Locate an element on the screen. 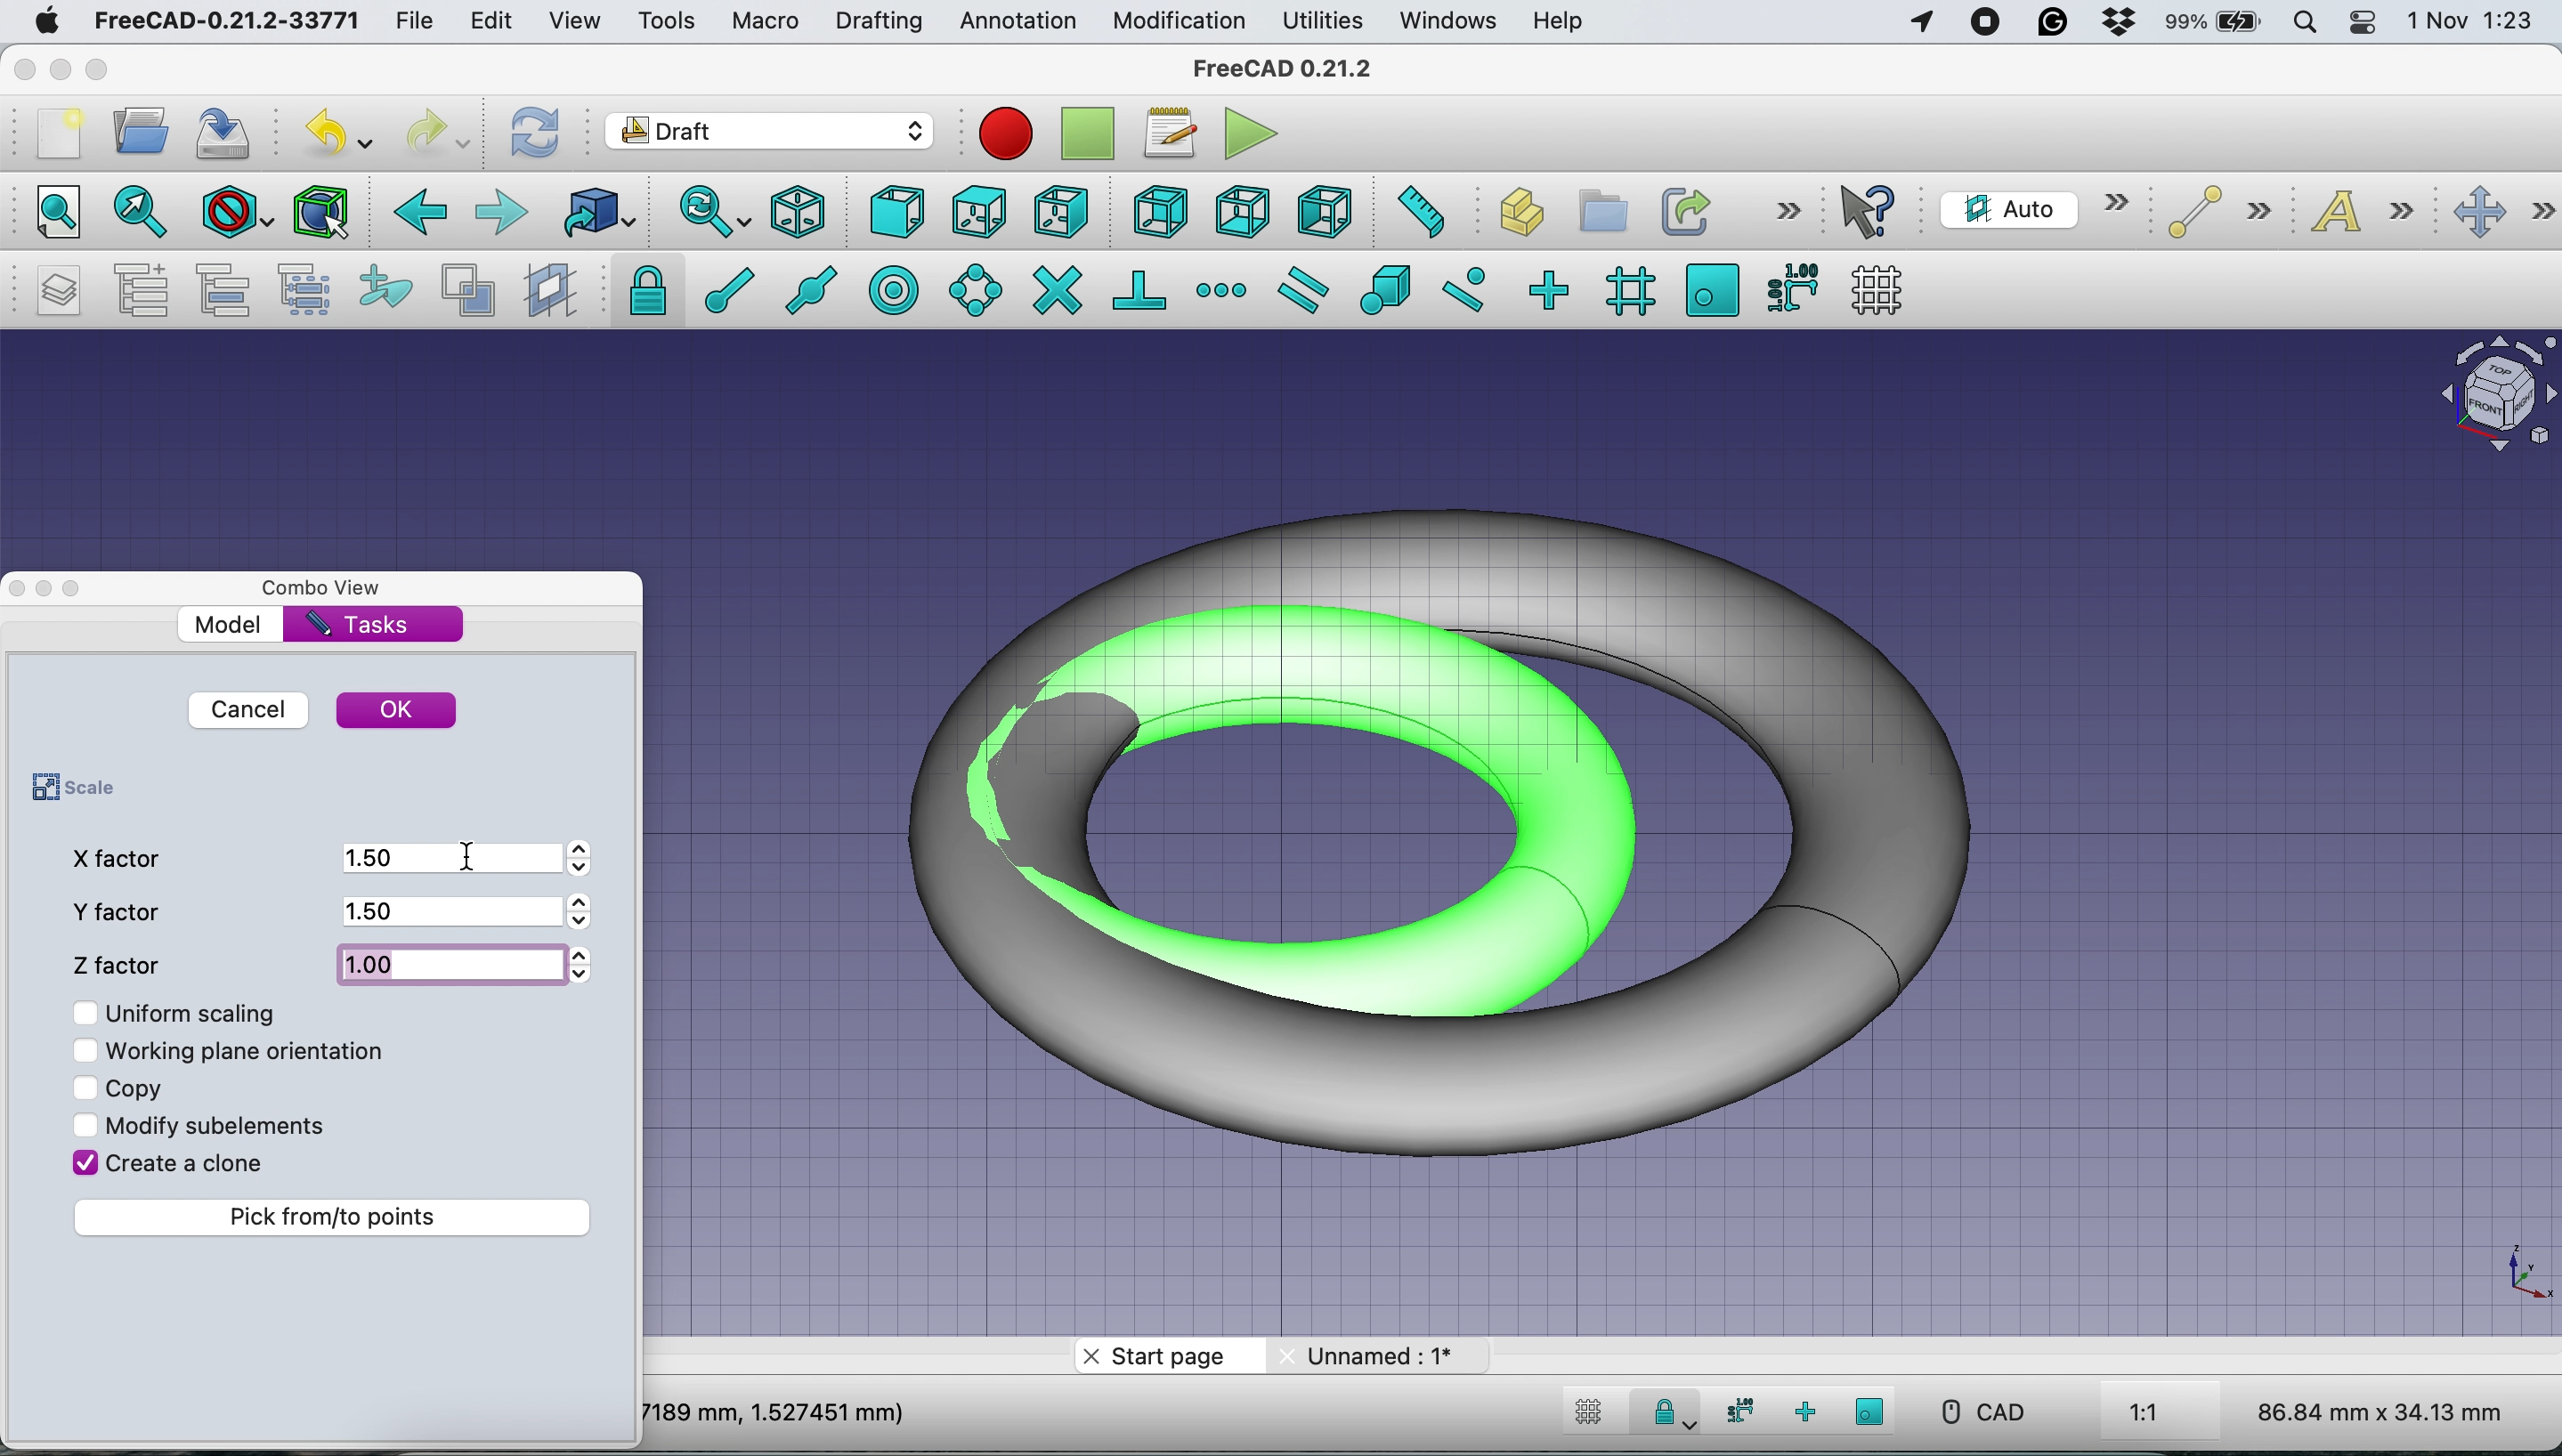  Switch between workbenches is located at coordinates (769, 133).